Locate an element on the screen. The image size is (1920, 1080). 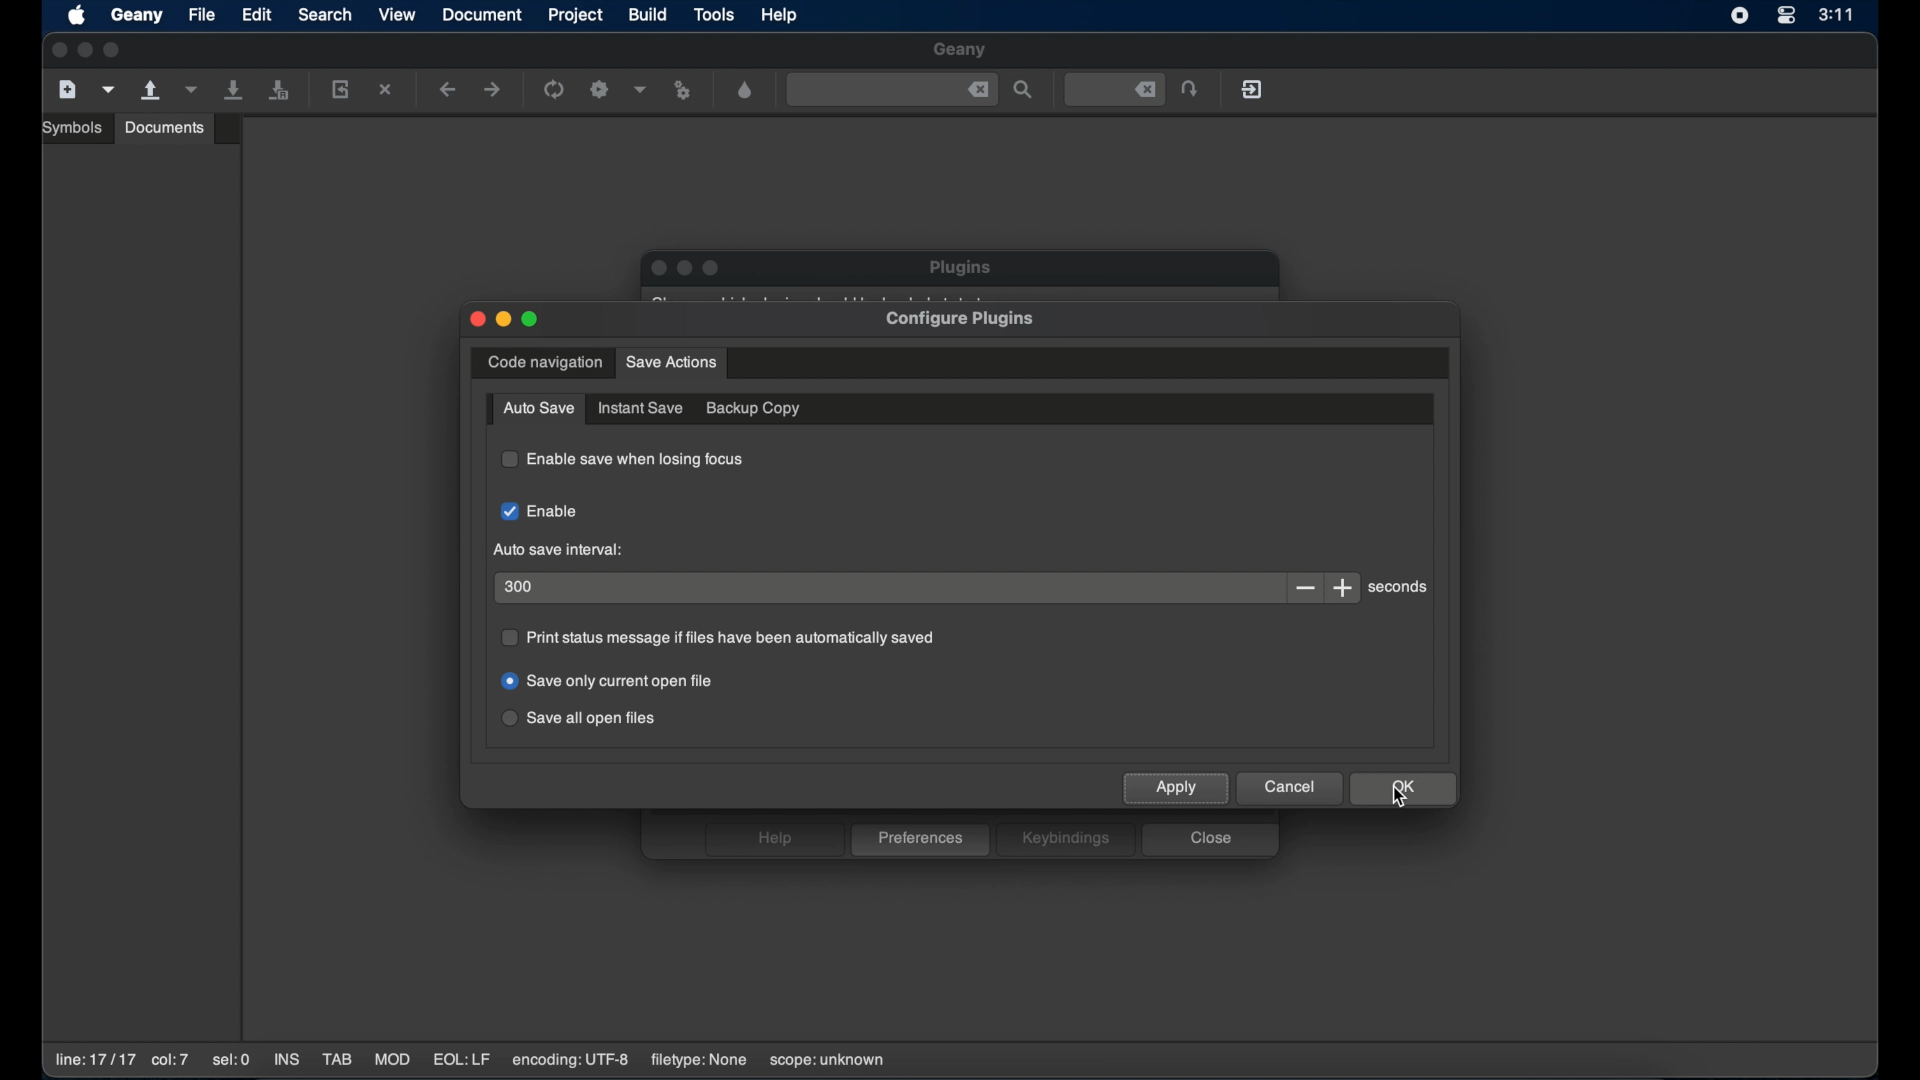
save only current open file radio button is located at coordinates (610, 682).